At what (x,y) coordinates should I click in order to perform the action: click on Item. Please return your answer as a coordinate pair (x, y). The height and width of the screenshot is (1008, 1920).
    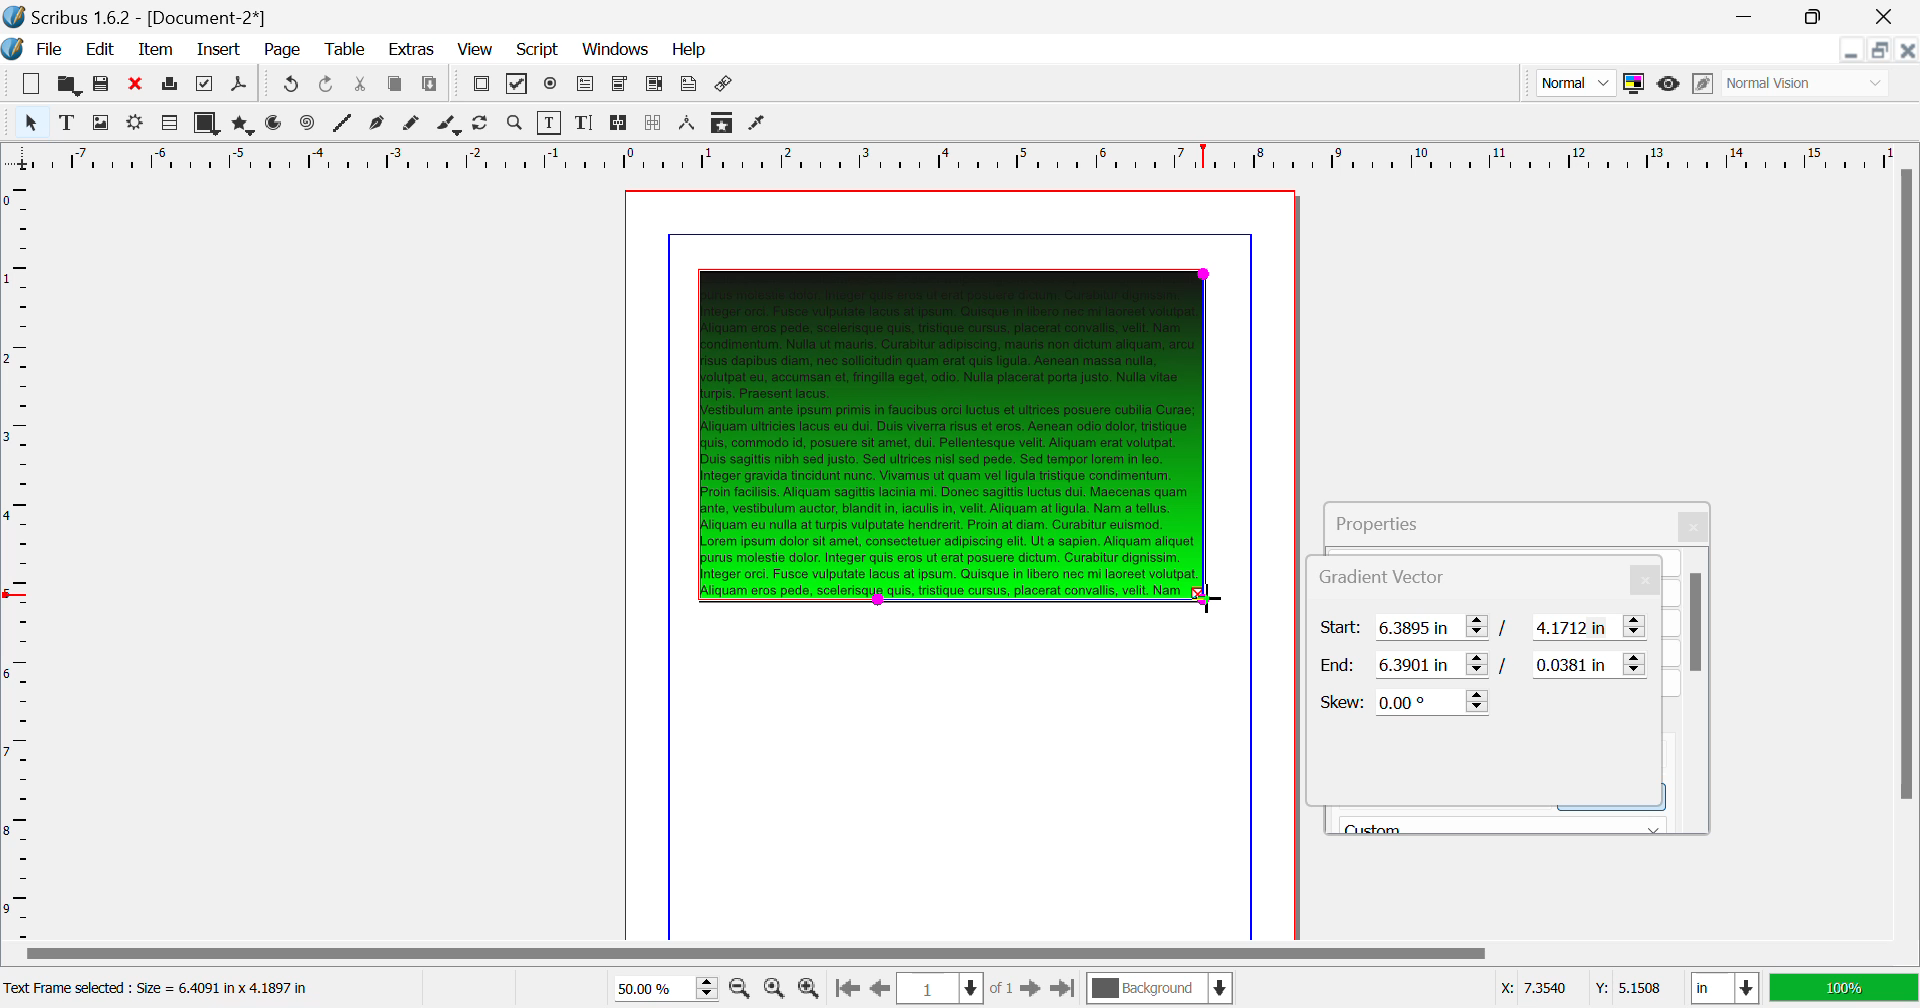
    Looking at the image, I should click on (157, 50).